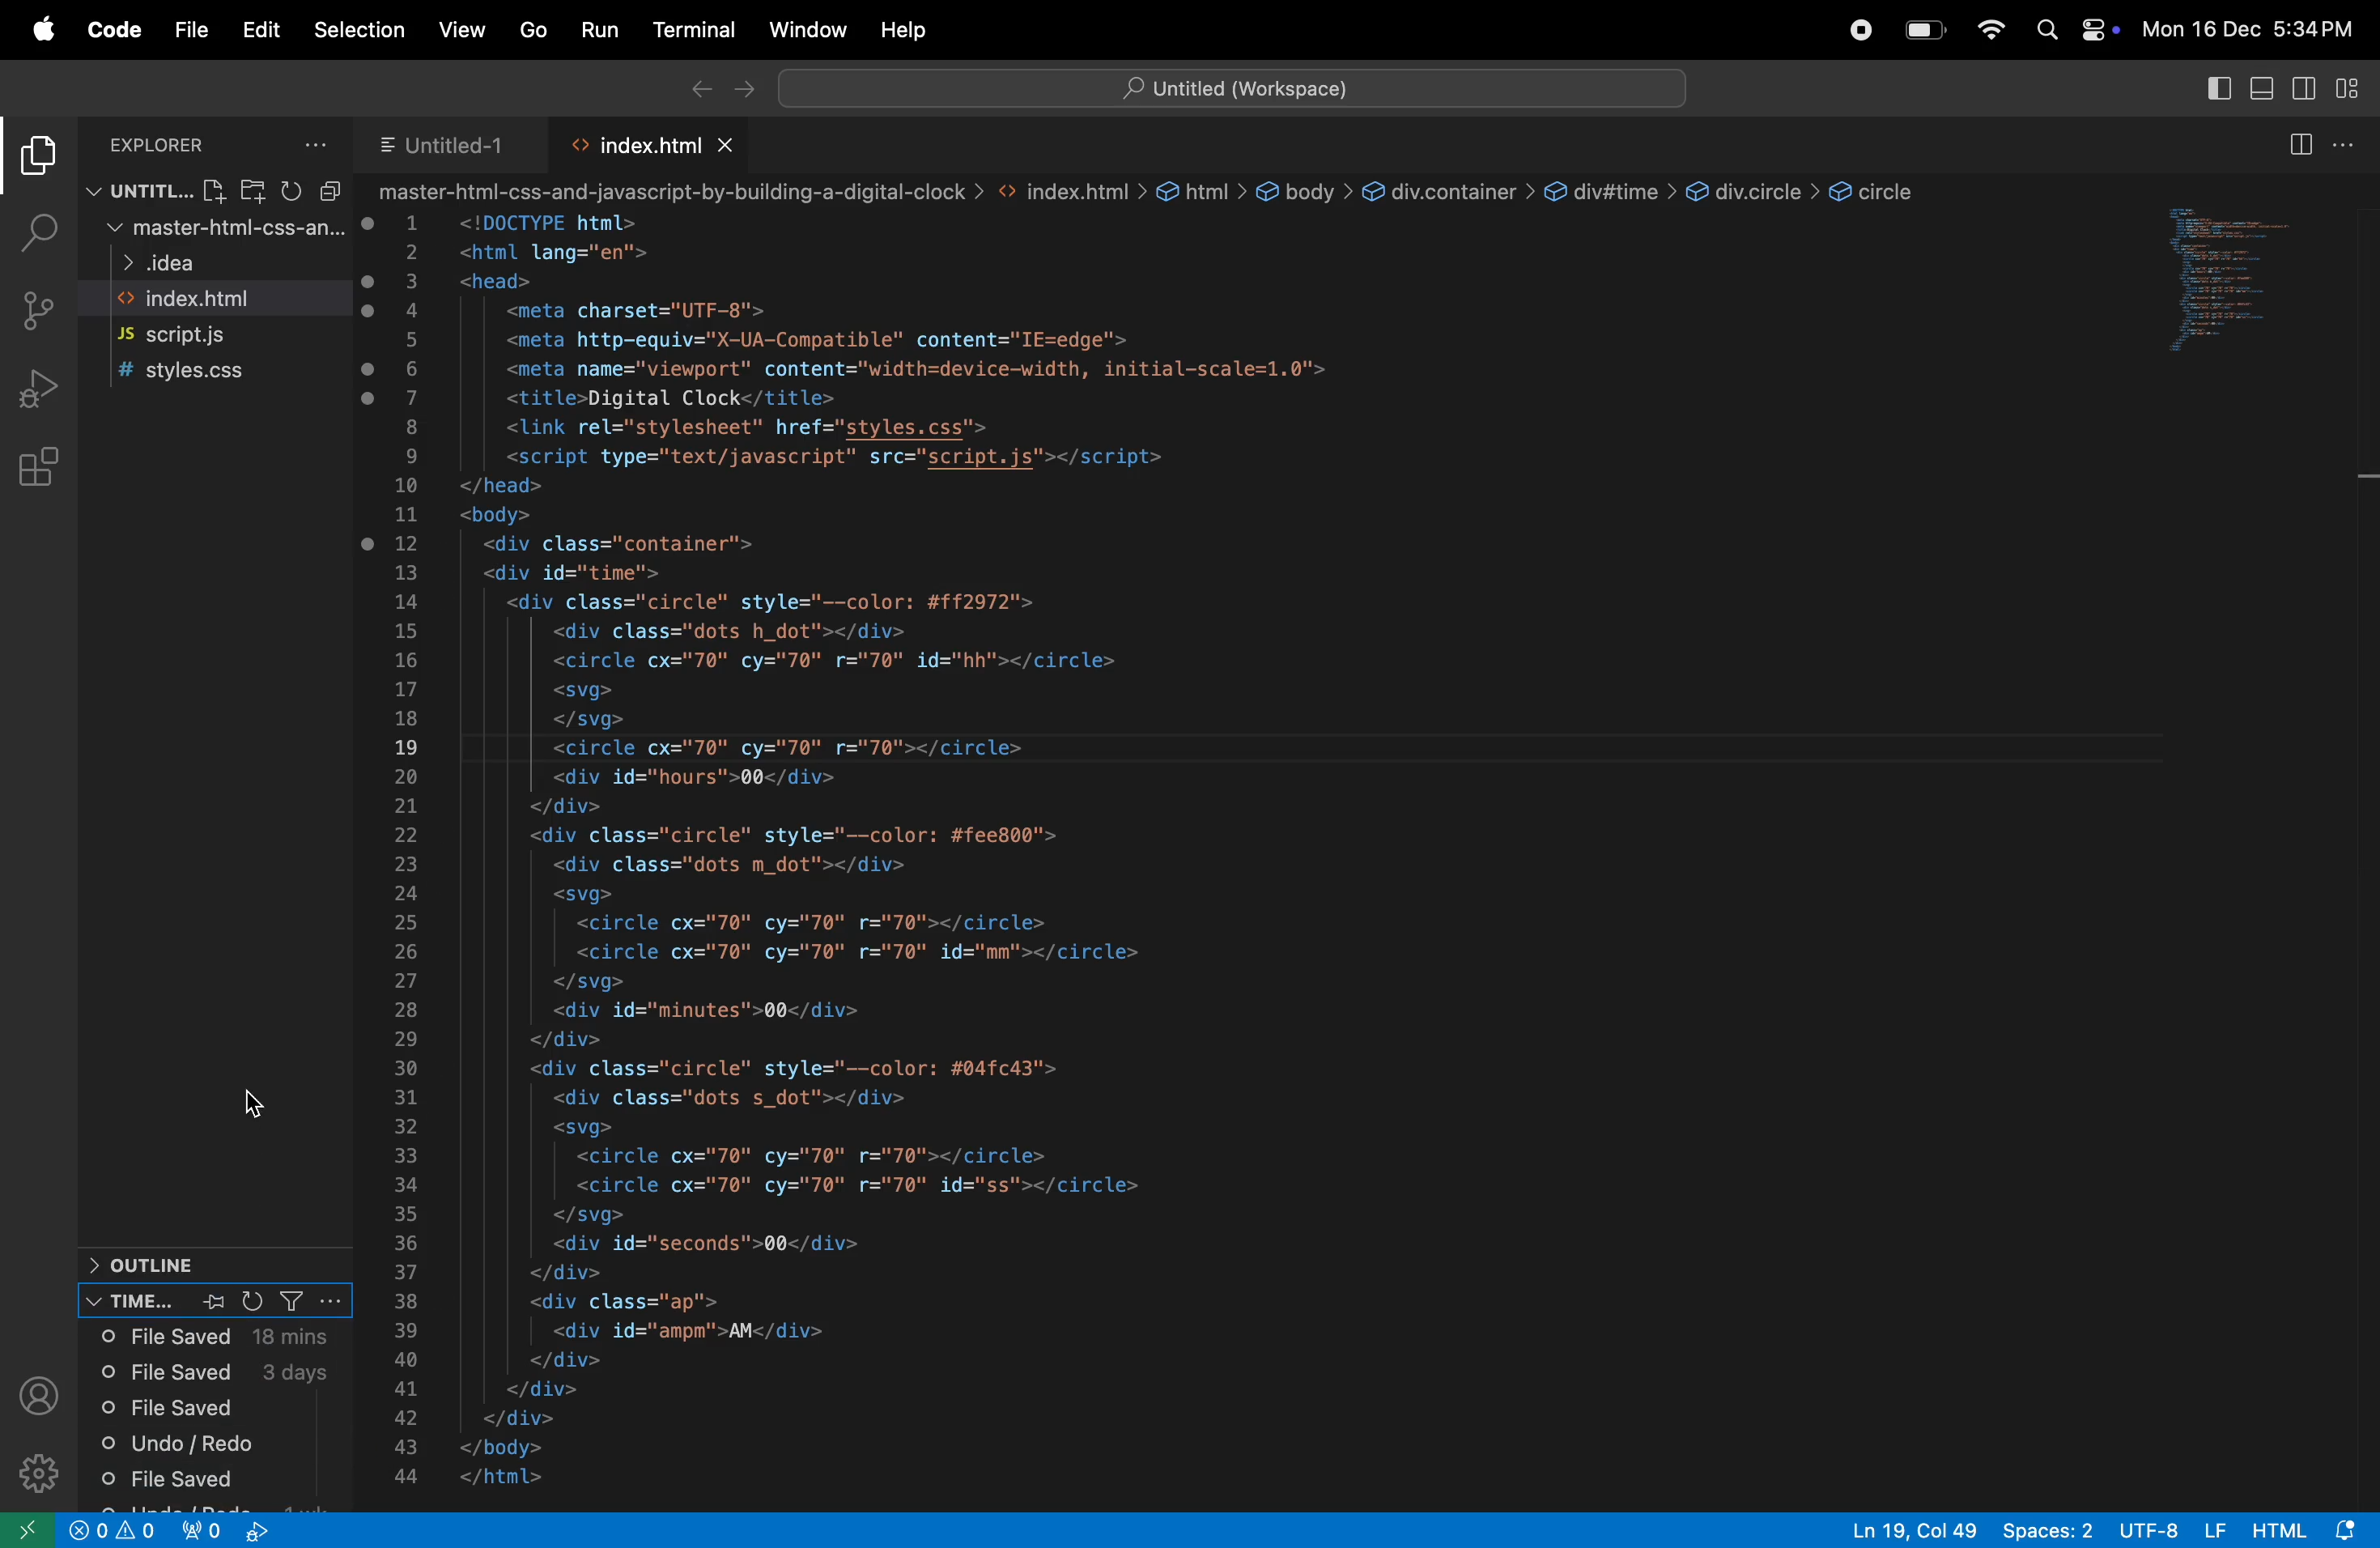 This screenshot has height=1548, width=2380. What do you see at coordinates (831, 922) in the screenshot?
I see `<circle cx="70" cy="70" r="70"></circle>` at bounding box center [831, 922].